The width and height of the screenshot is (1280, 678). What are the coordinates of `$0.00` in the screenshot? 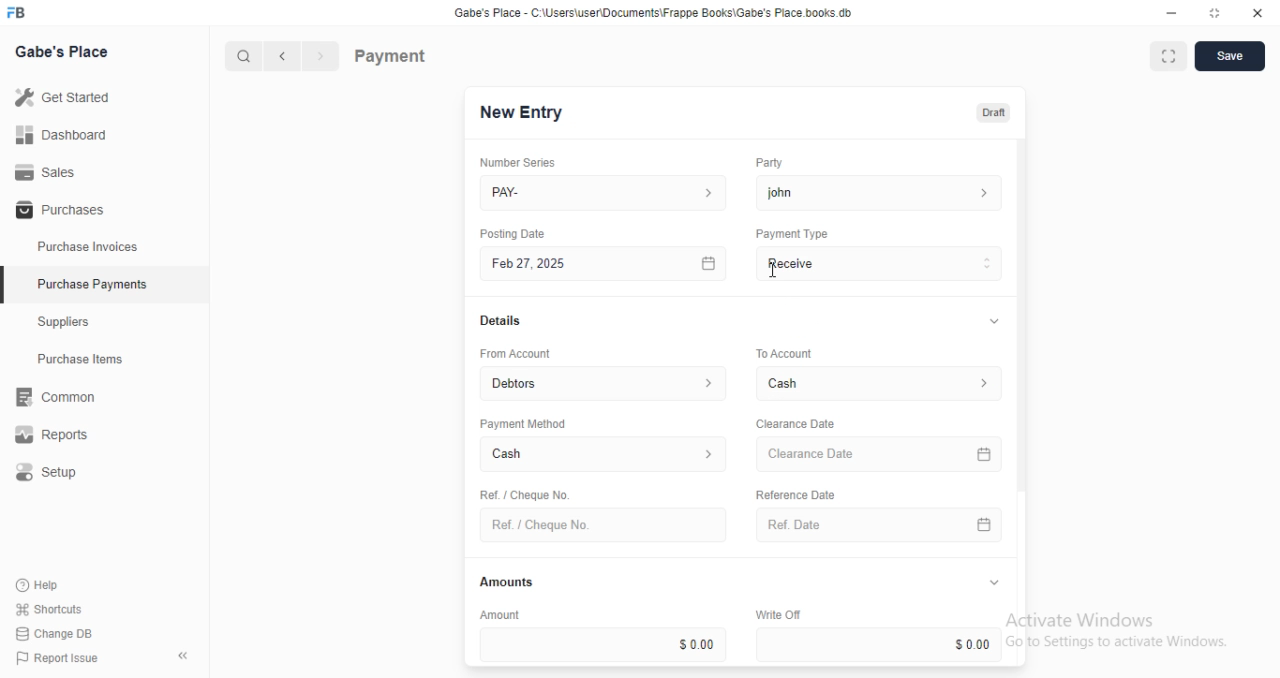 It's located at (882, 644).